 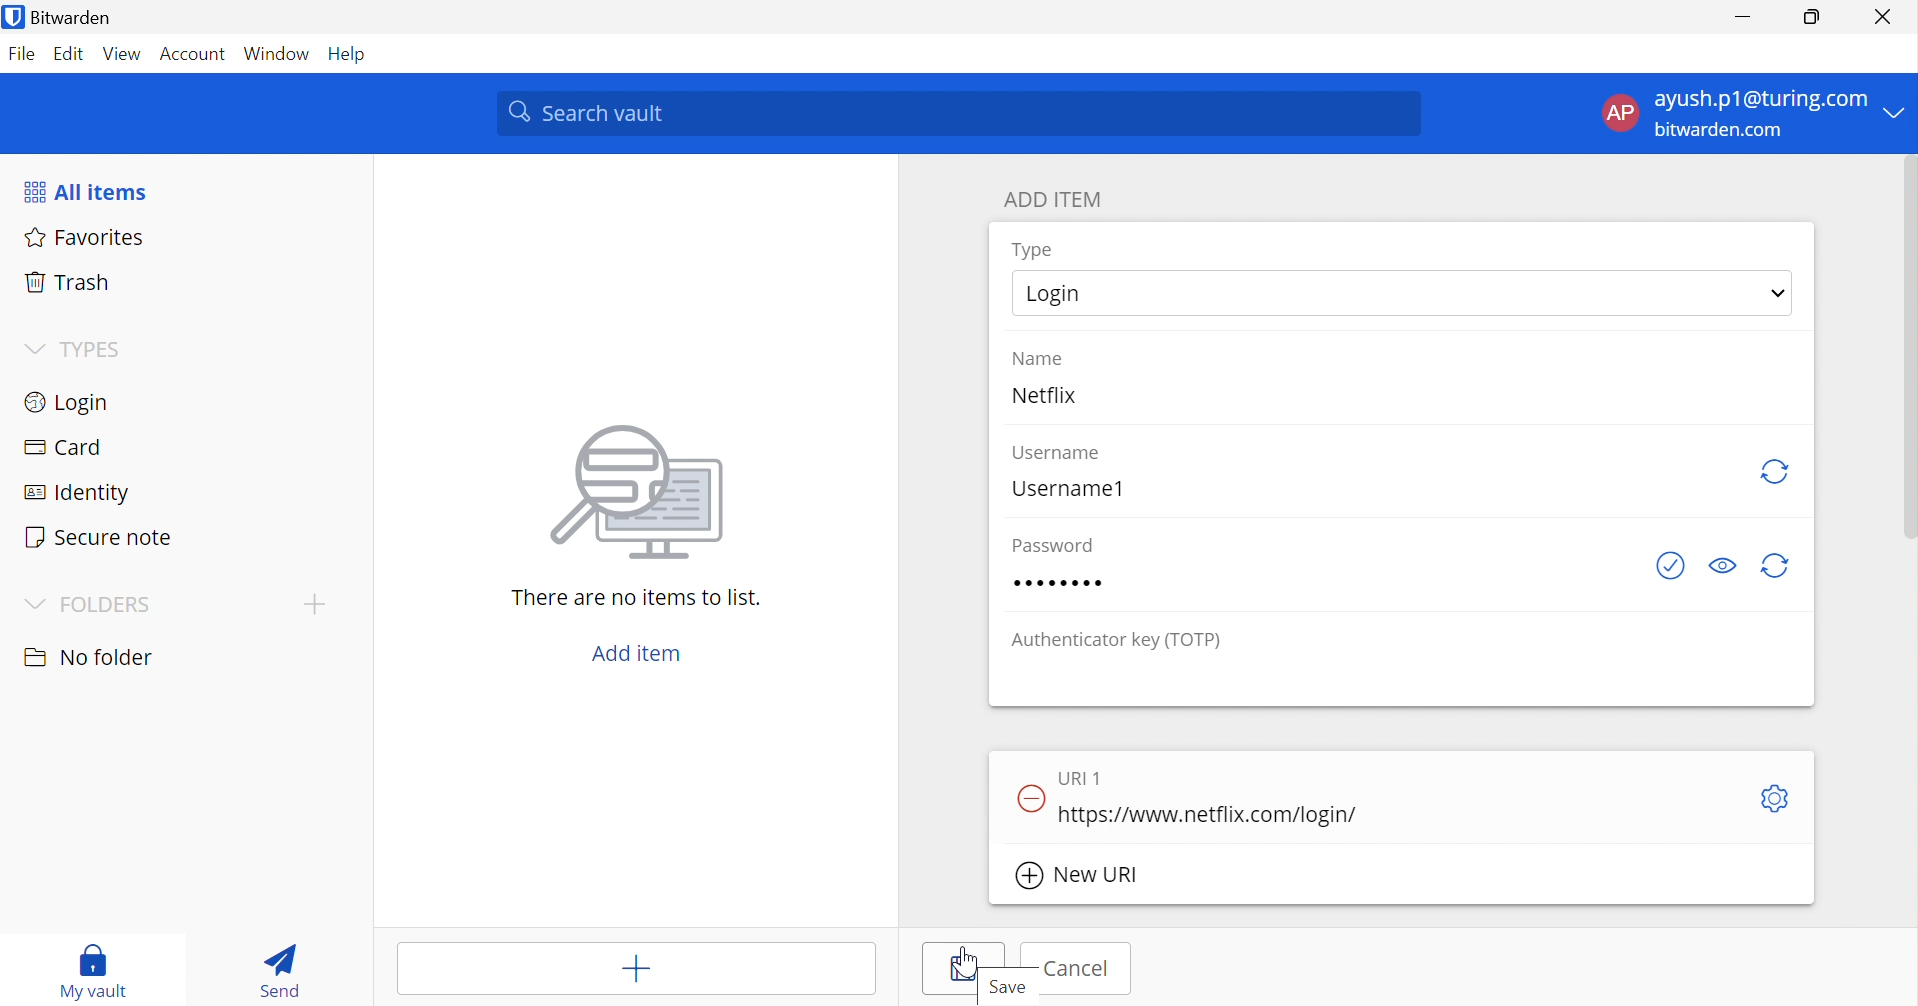 I want to click on My vault, so click(x=92, y=971).